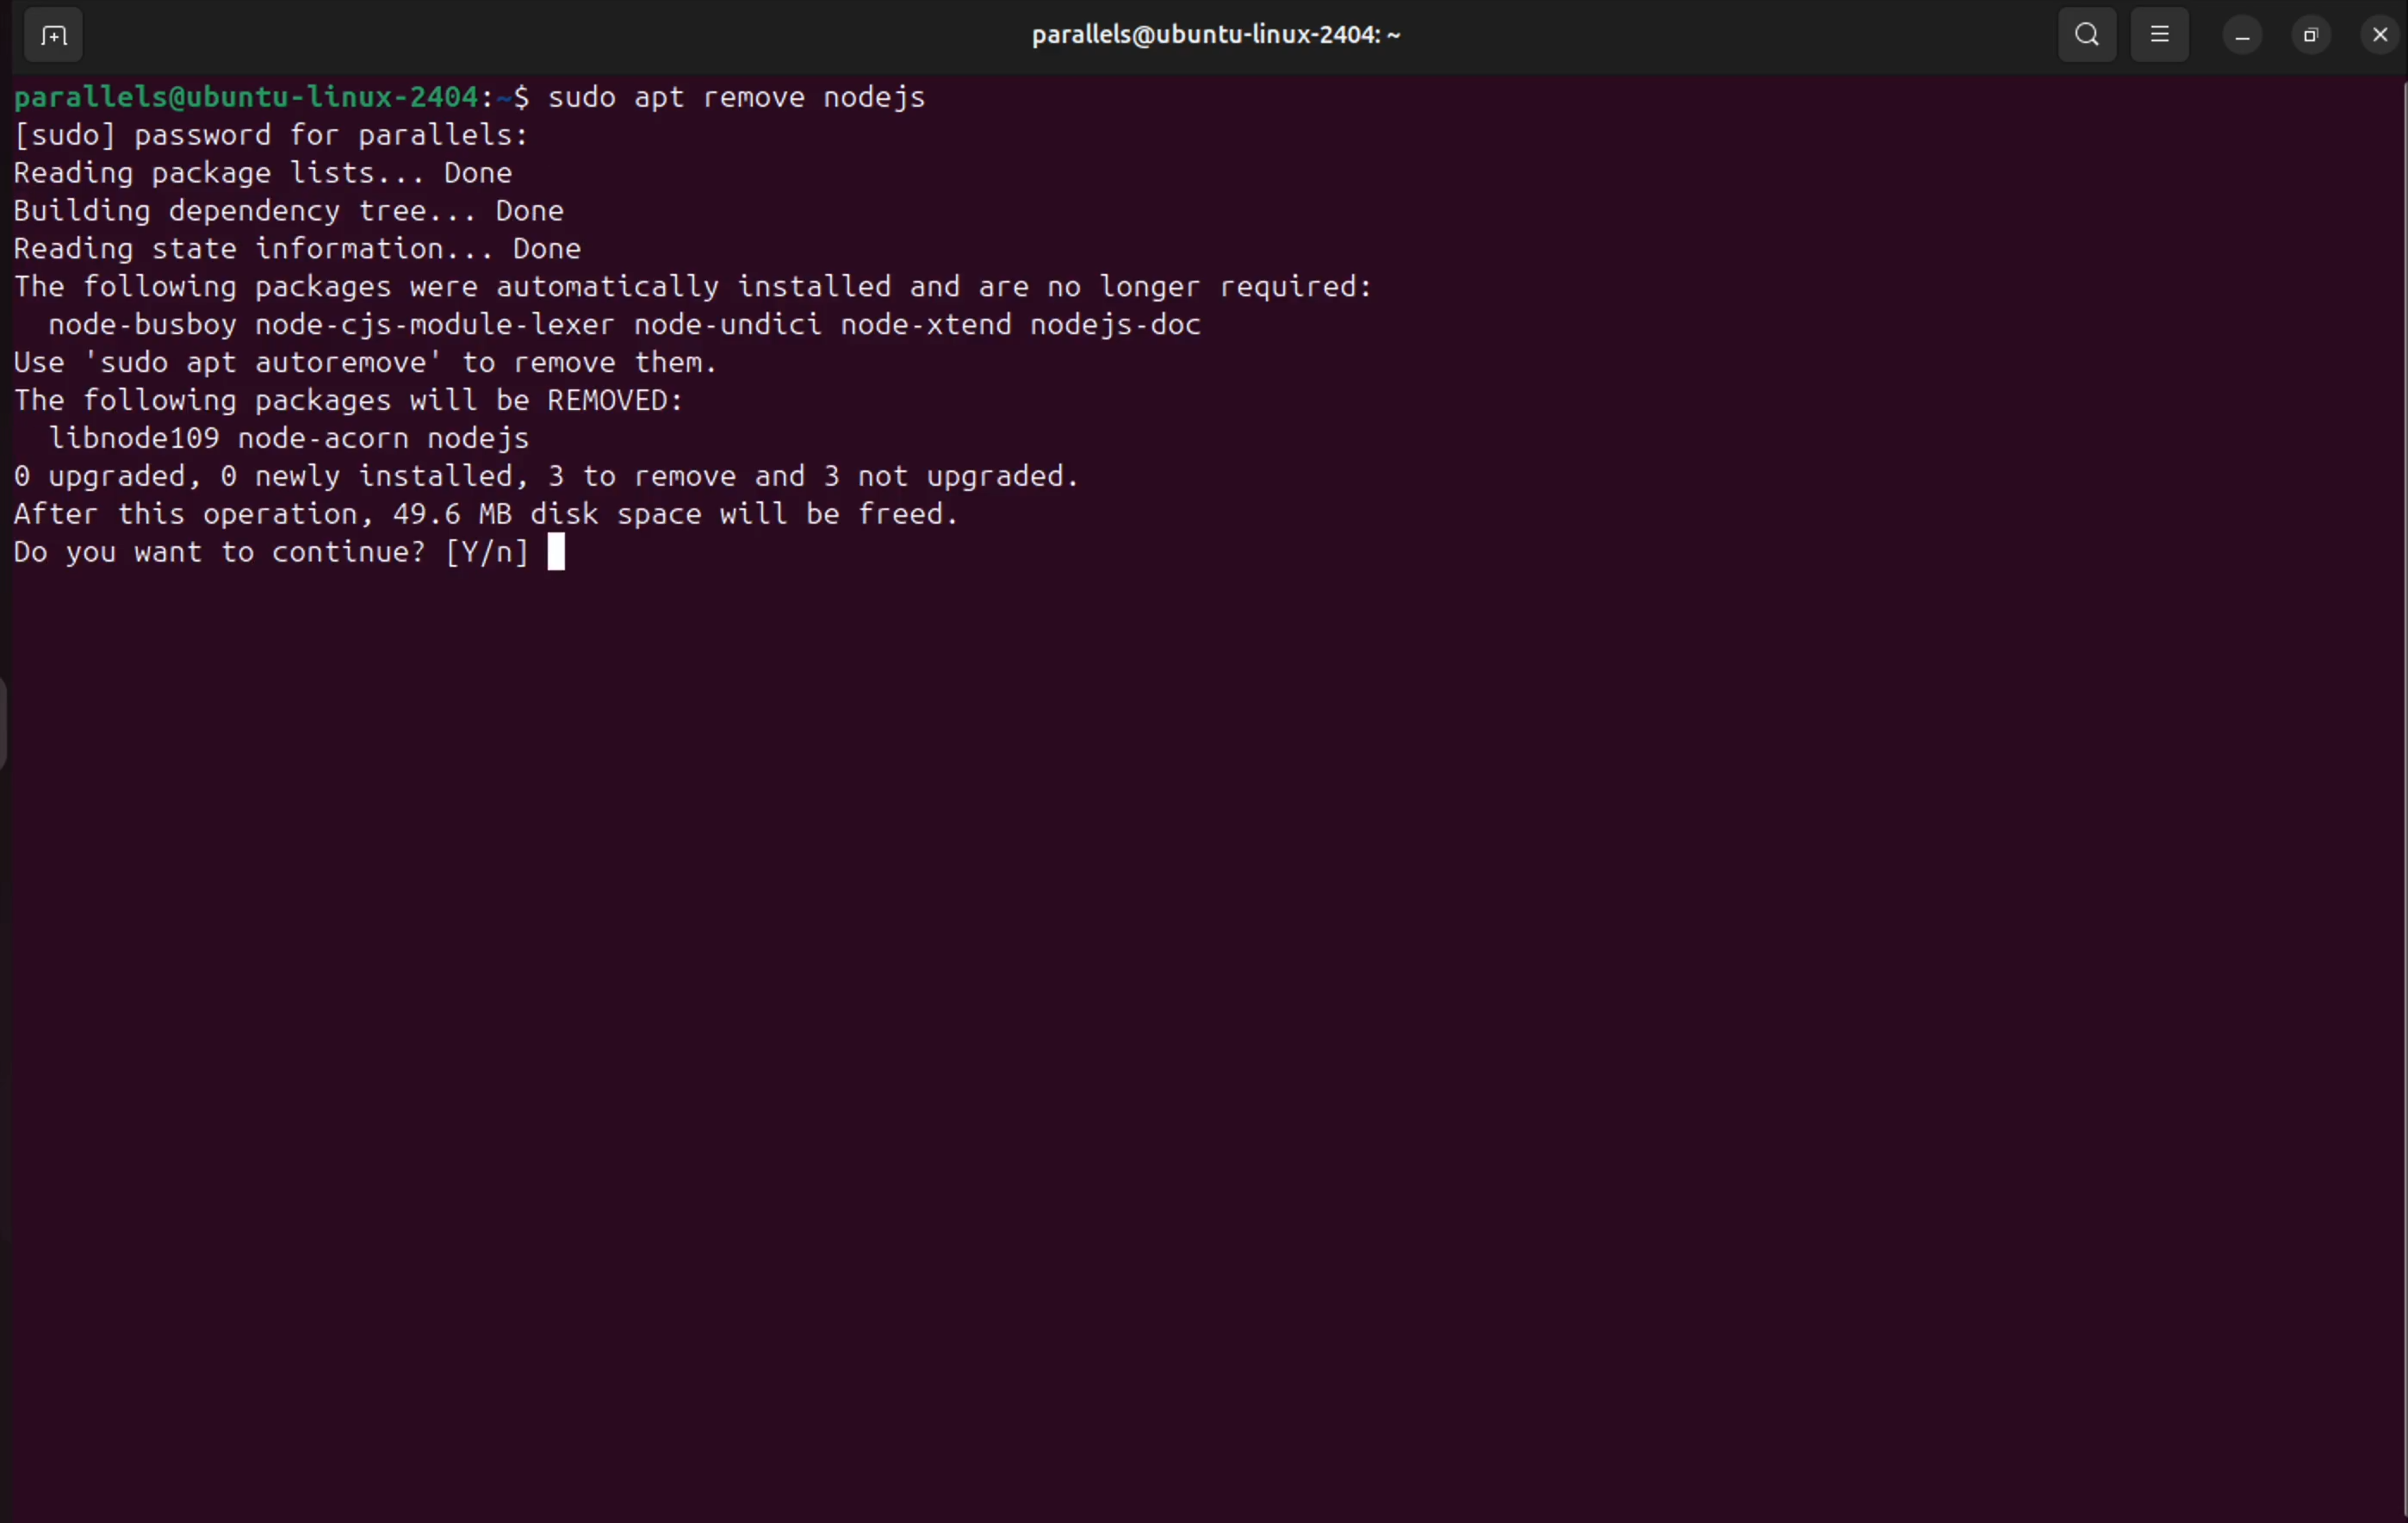  What do you see at coordinates (770, 97) in the screenshot?
I see `sudo apt remove nodejs` at bounding box center [770, 97].